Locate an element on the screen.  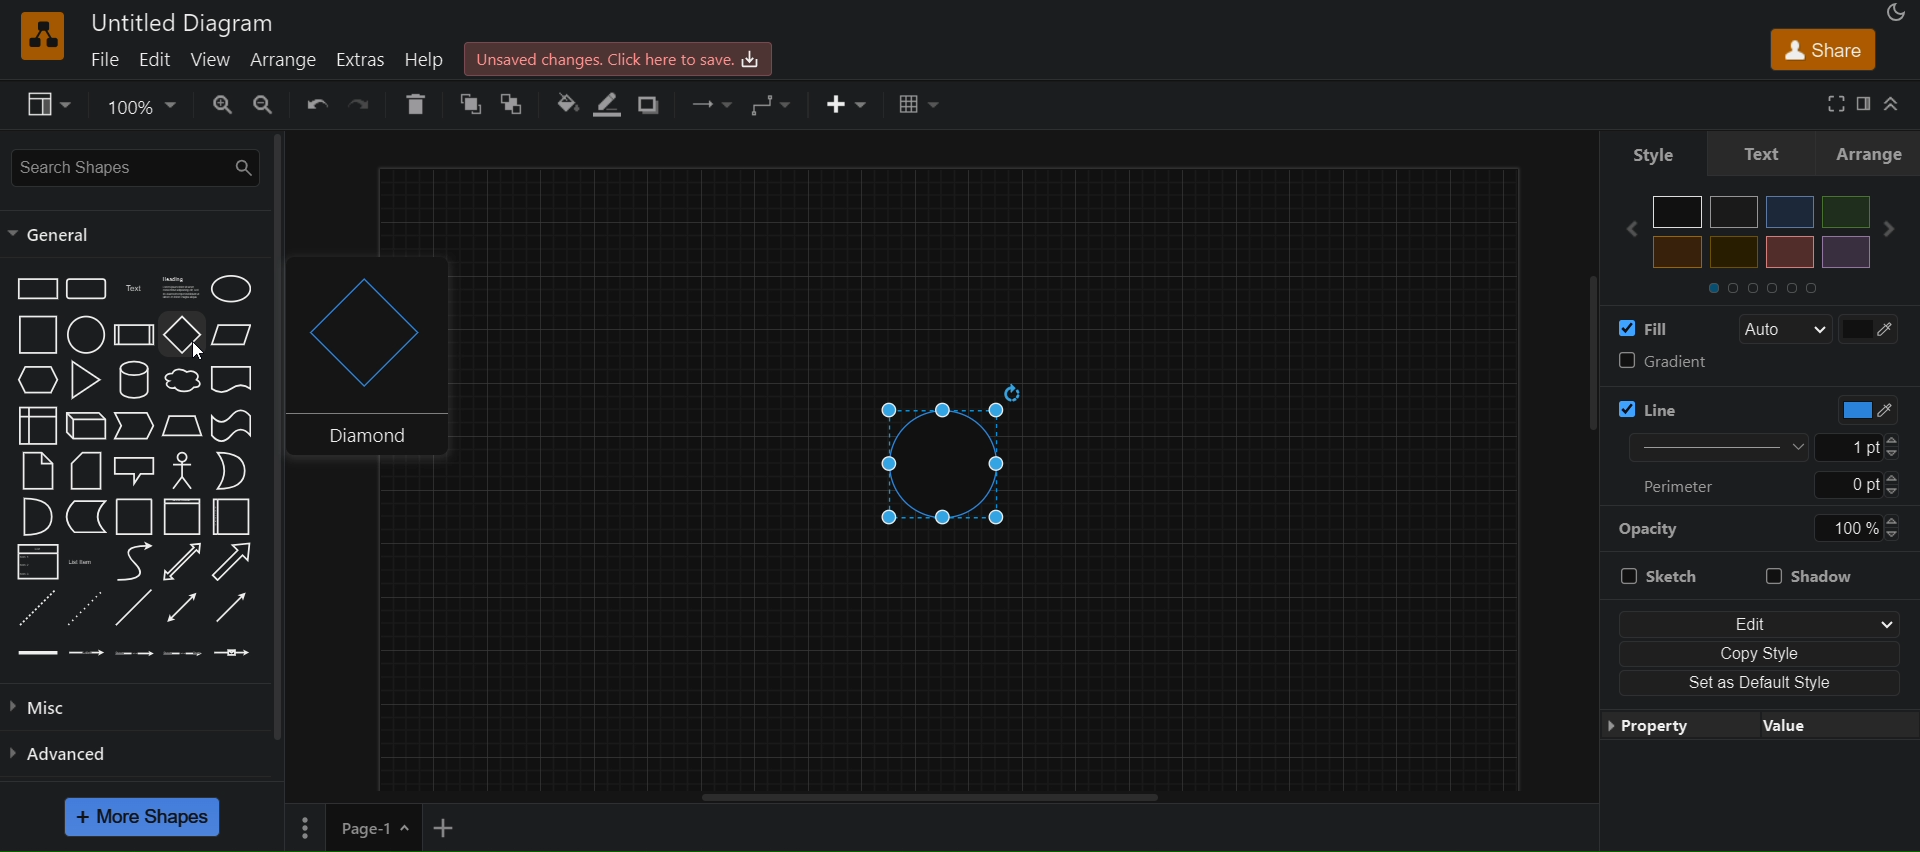
waypoints is located at coordinates (772, 104).